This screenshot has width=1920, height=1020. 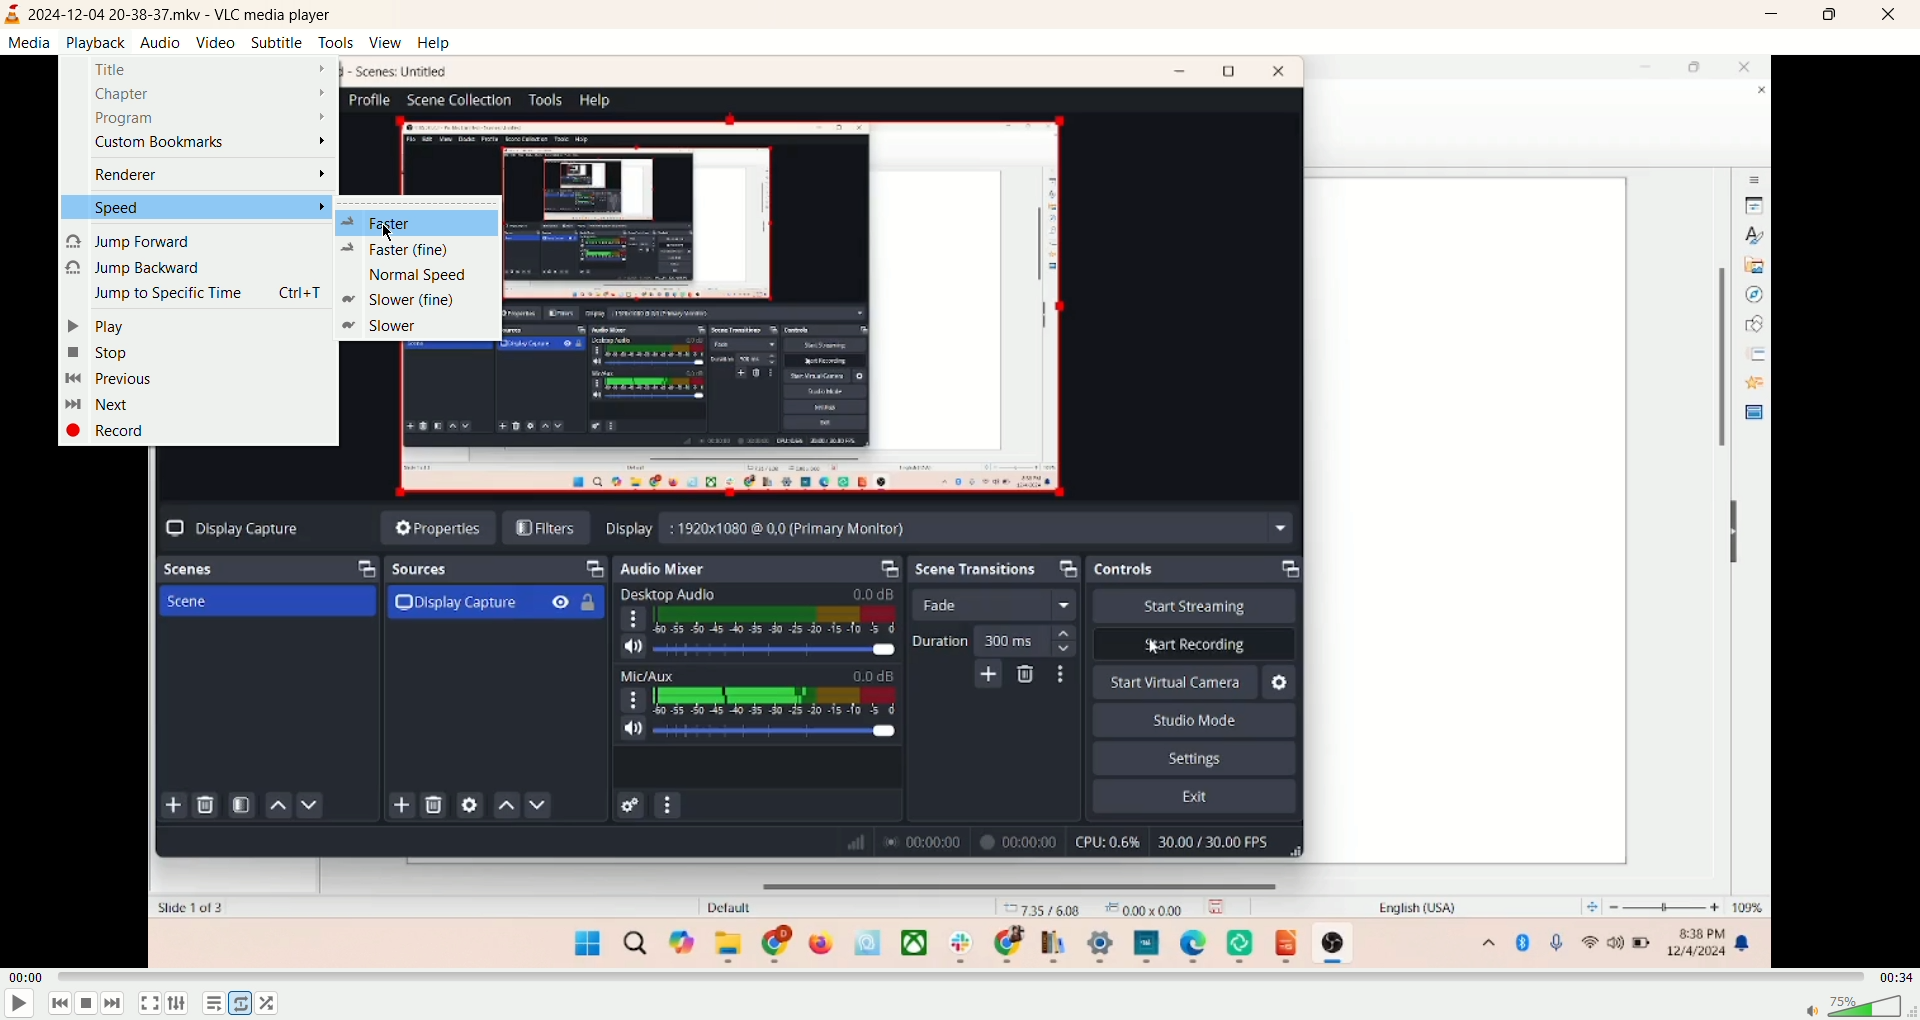 What do you see at coordinates (379, 224) in the screenshot?
I see `faster` at bounding box center [379, 224].